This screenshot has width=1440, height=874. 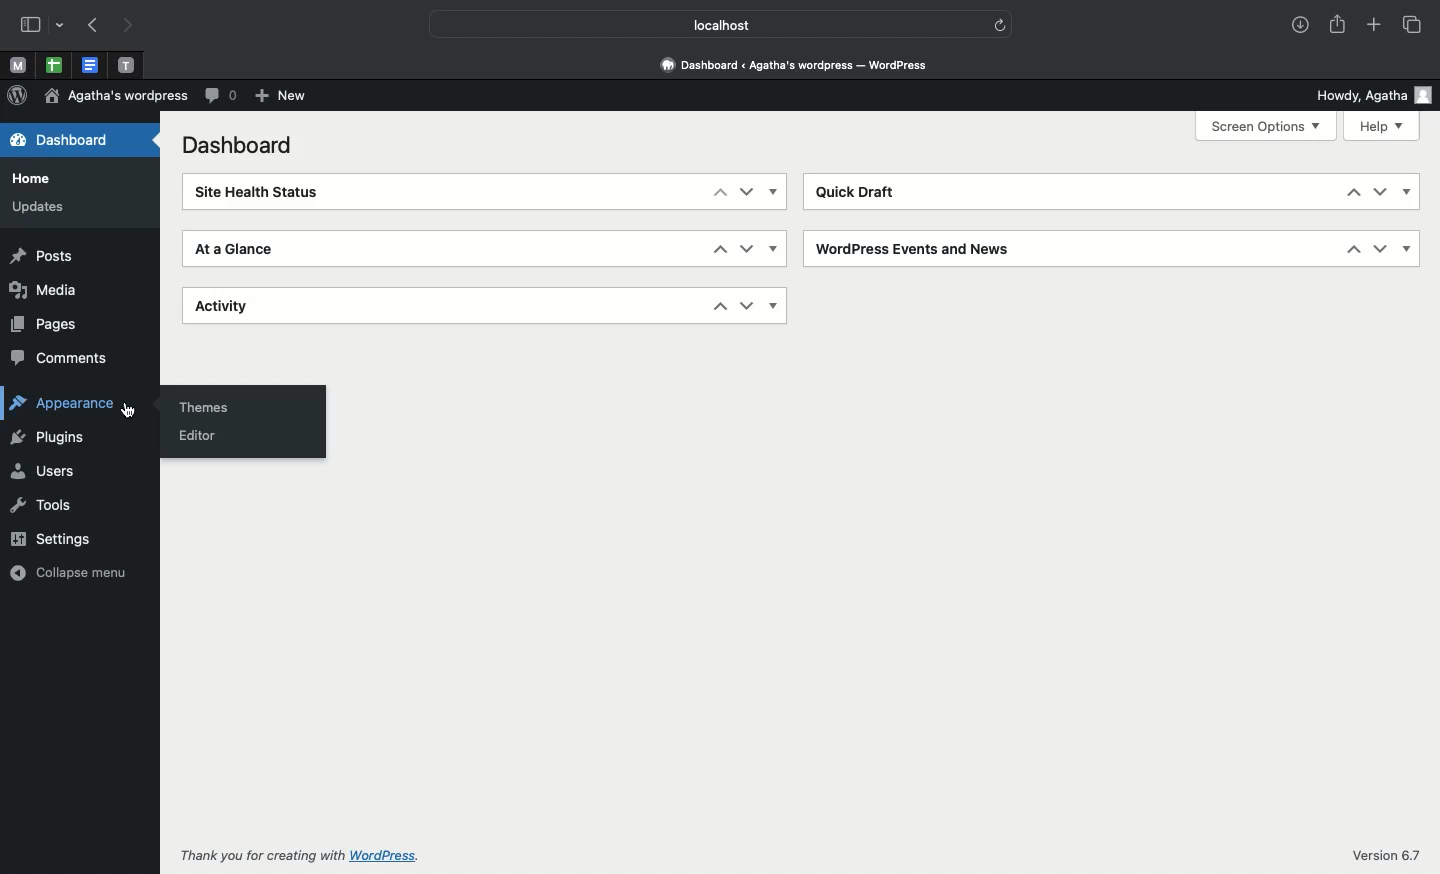 I want to click on Appearance, so click(x=74, y=405).